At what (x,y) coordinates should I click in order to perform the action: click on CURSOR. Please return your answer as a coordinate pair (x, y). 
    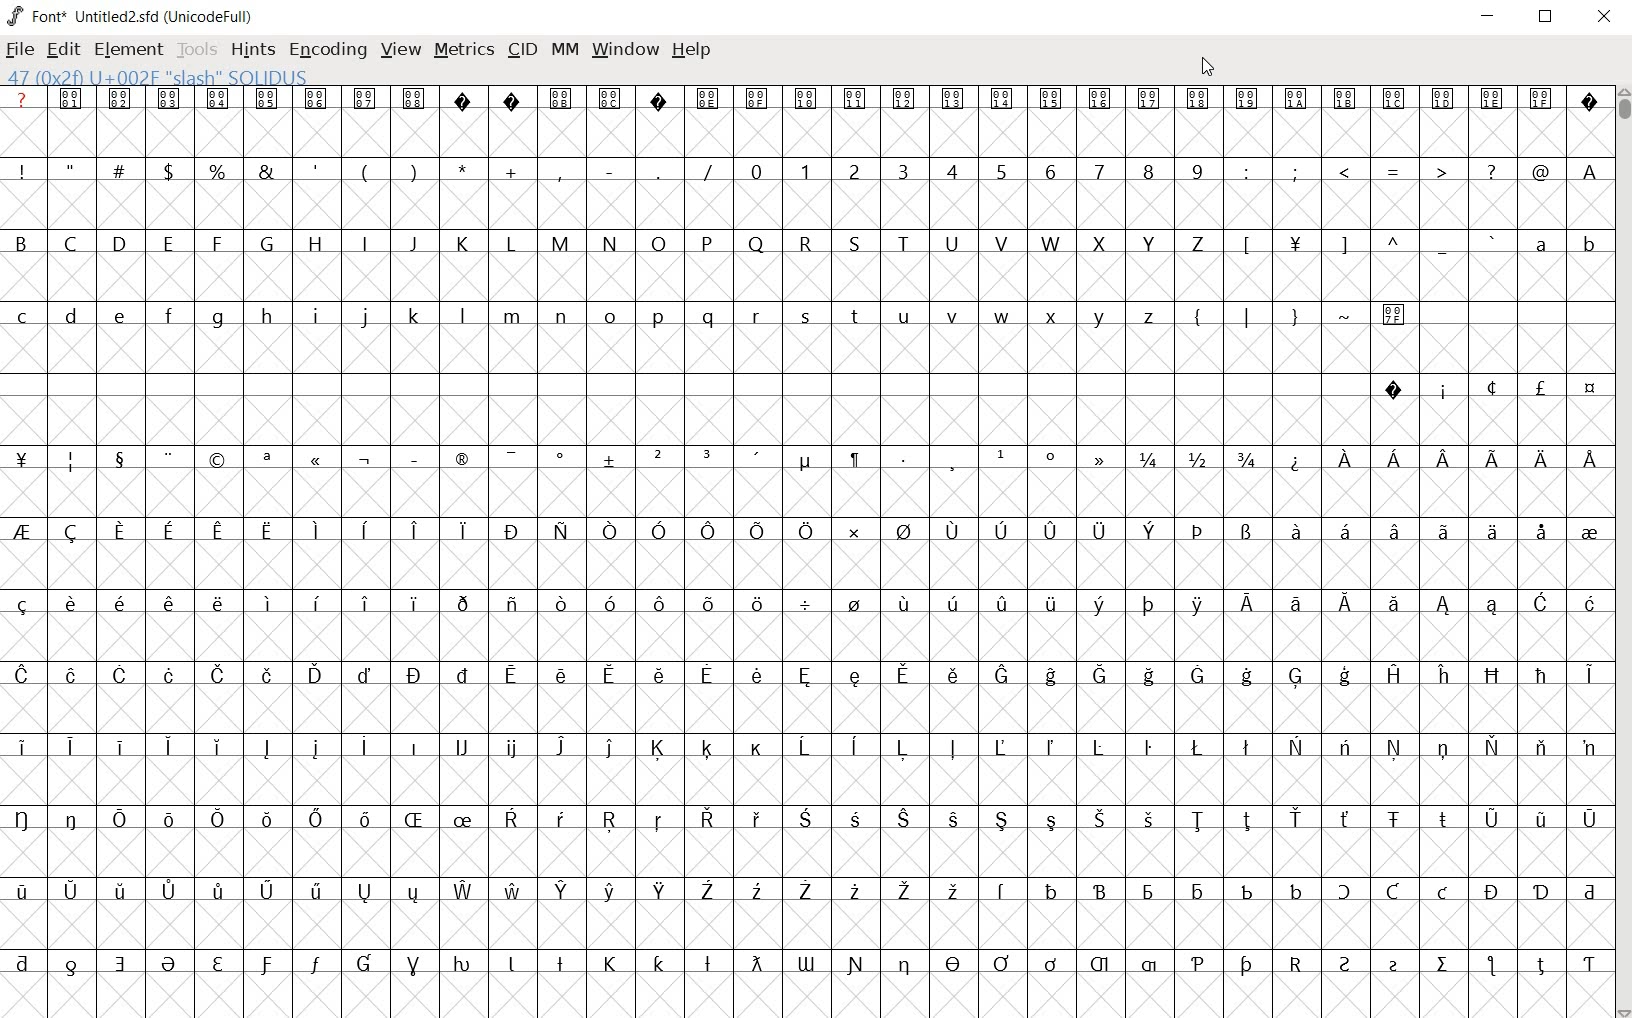
    Looking at the image, I should click on (1197, 68).